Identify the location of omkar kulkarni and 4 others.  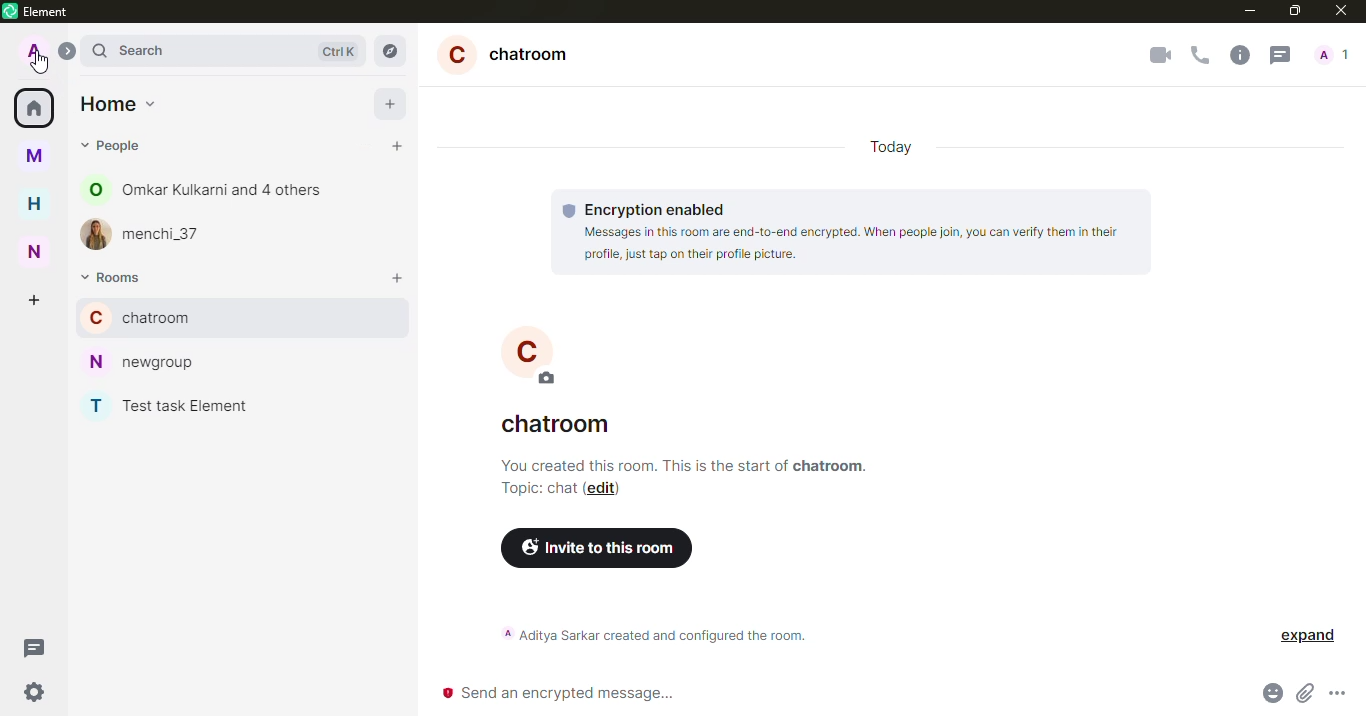
(231, 187).